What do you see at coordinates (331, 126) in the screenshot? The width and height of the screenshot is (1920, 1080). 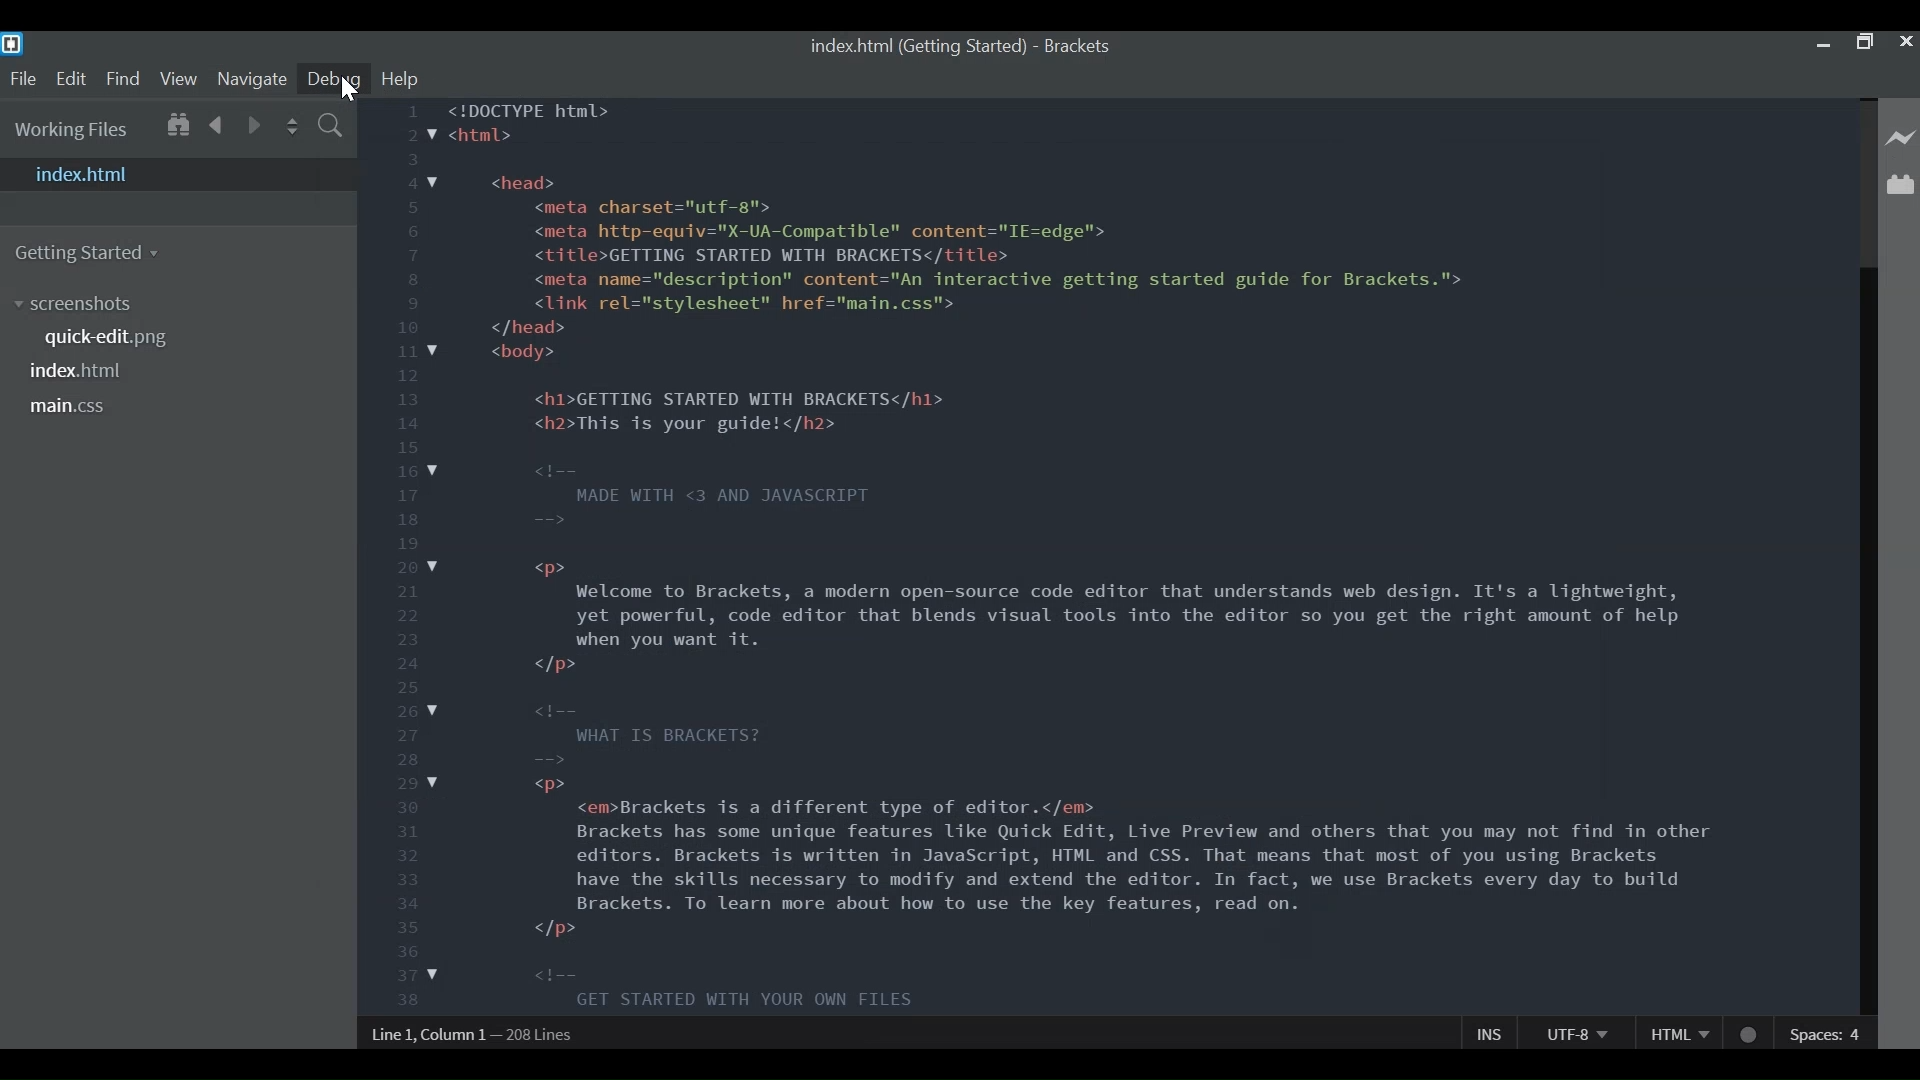 I see `Find` at bounding box center [331, 126].